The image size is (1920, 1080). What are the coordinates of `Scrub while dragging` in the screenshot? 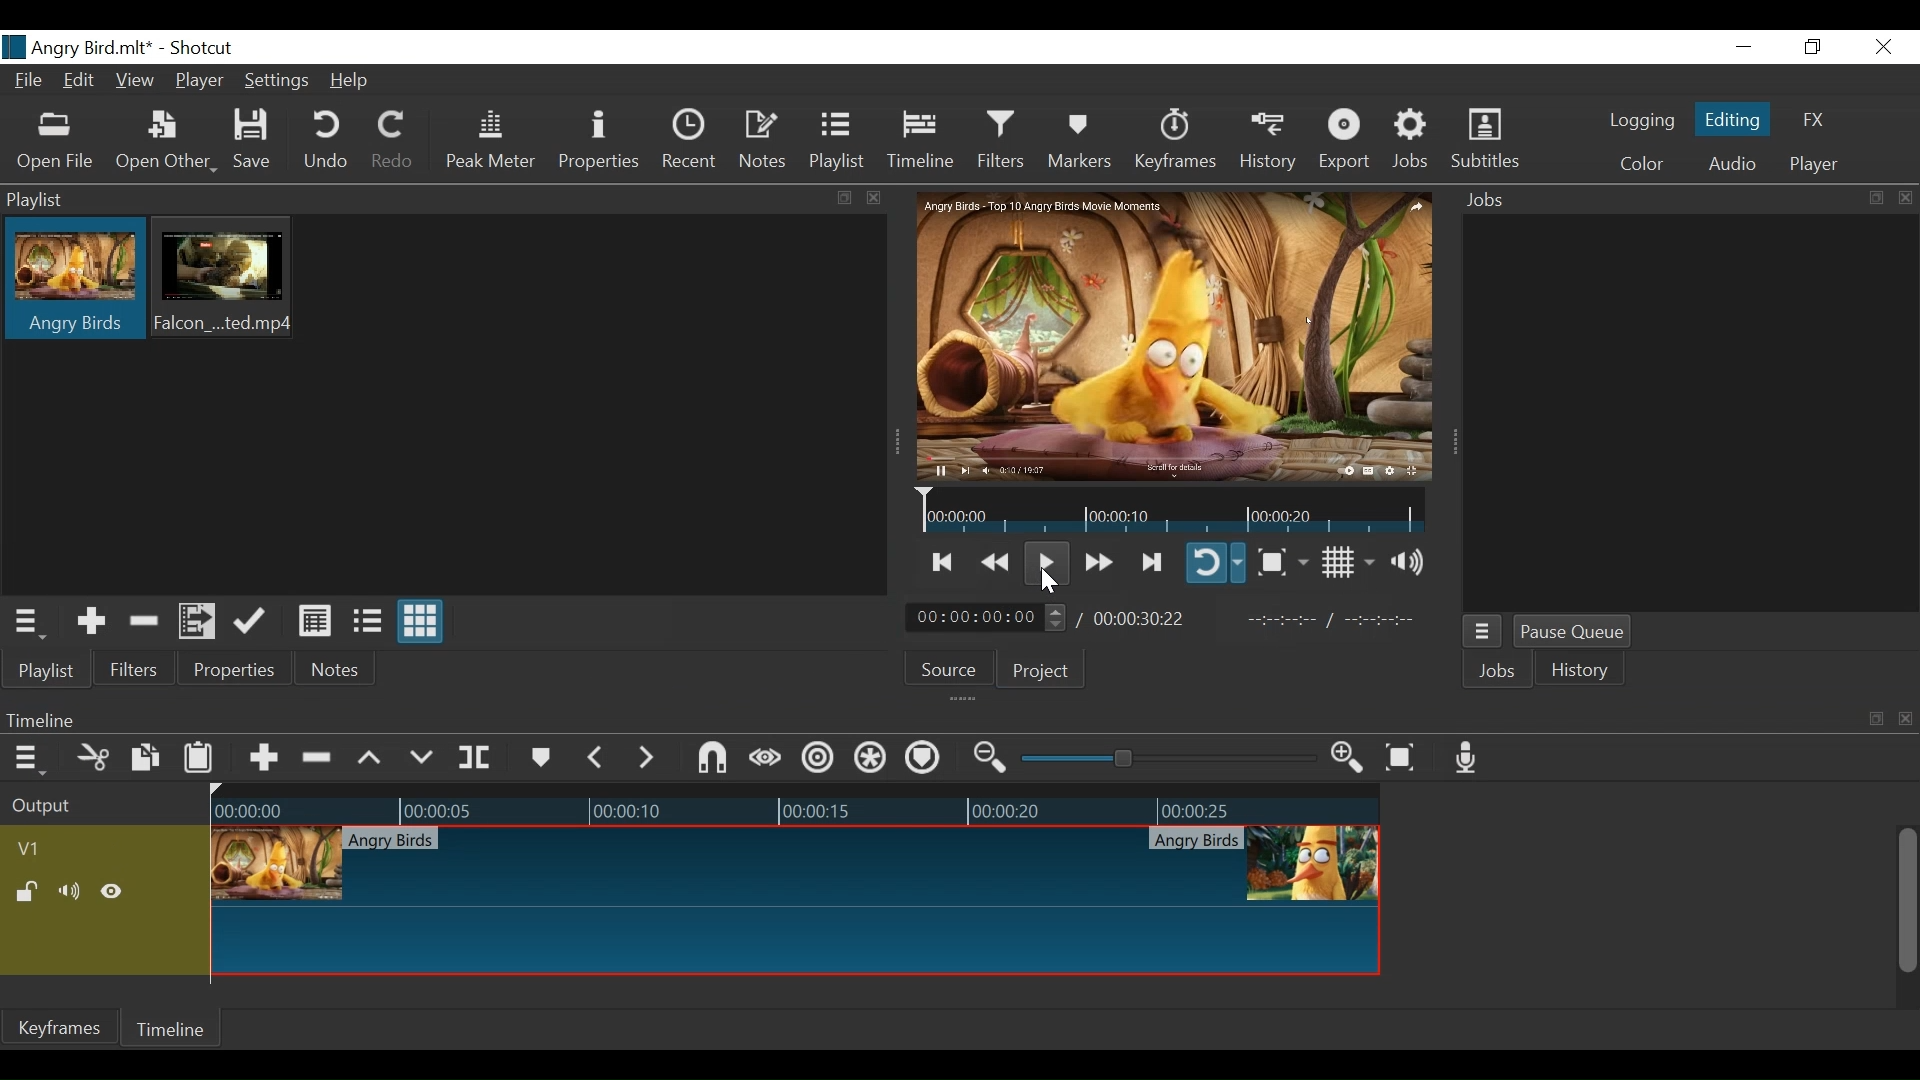 It's located at (761, 757).